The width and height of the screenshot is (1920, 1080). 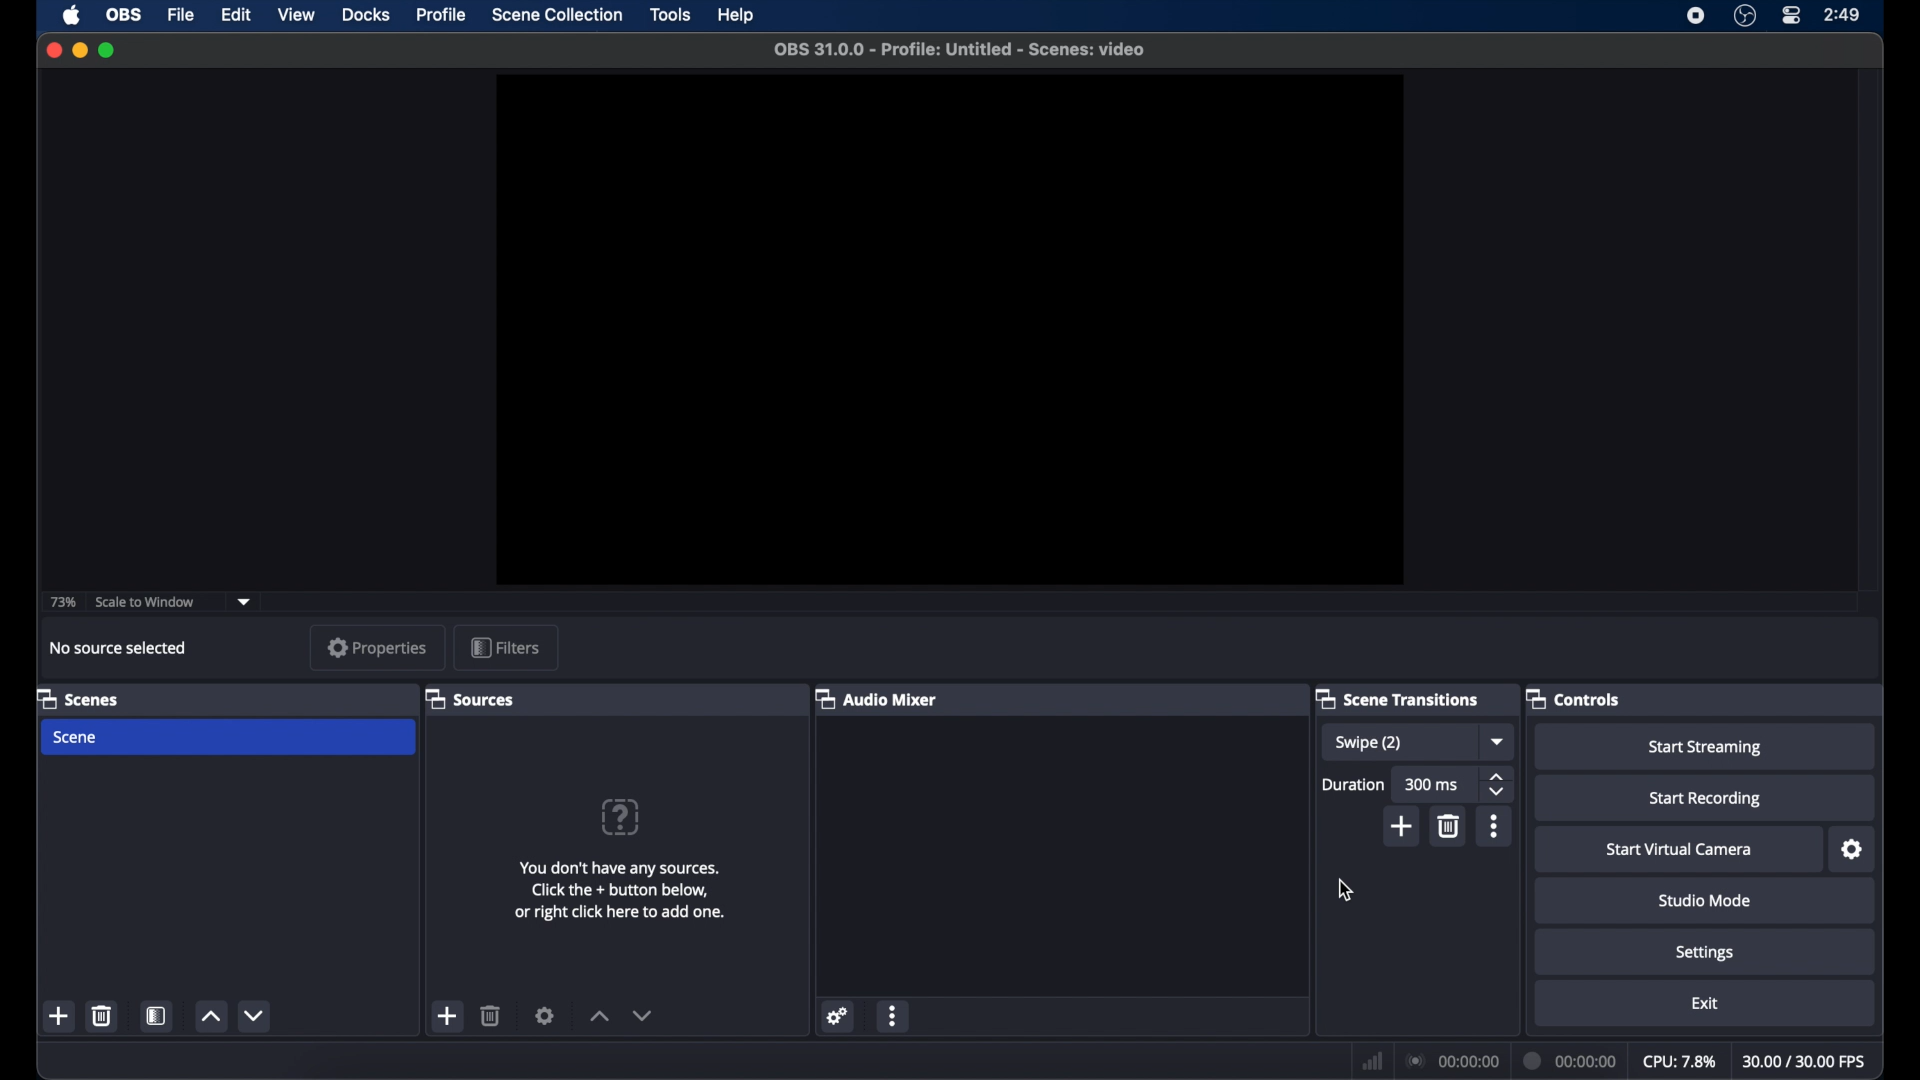 What do you see at coordinates (1844, 15) in the screenshot?
I see `time` at bounding box center [1844, 15].